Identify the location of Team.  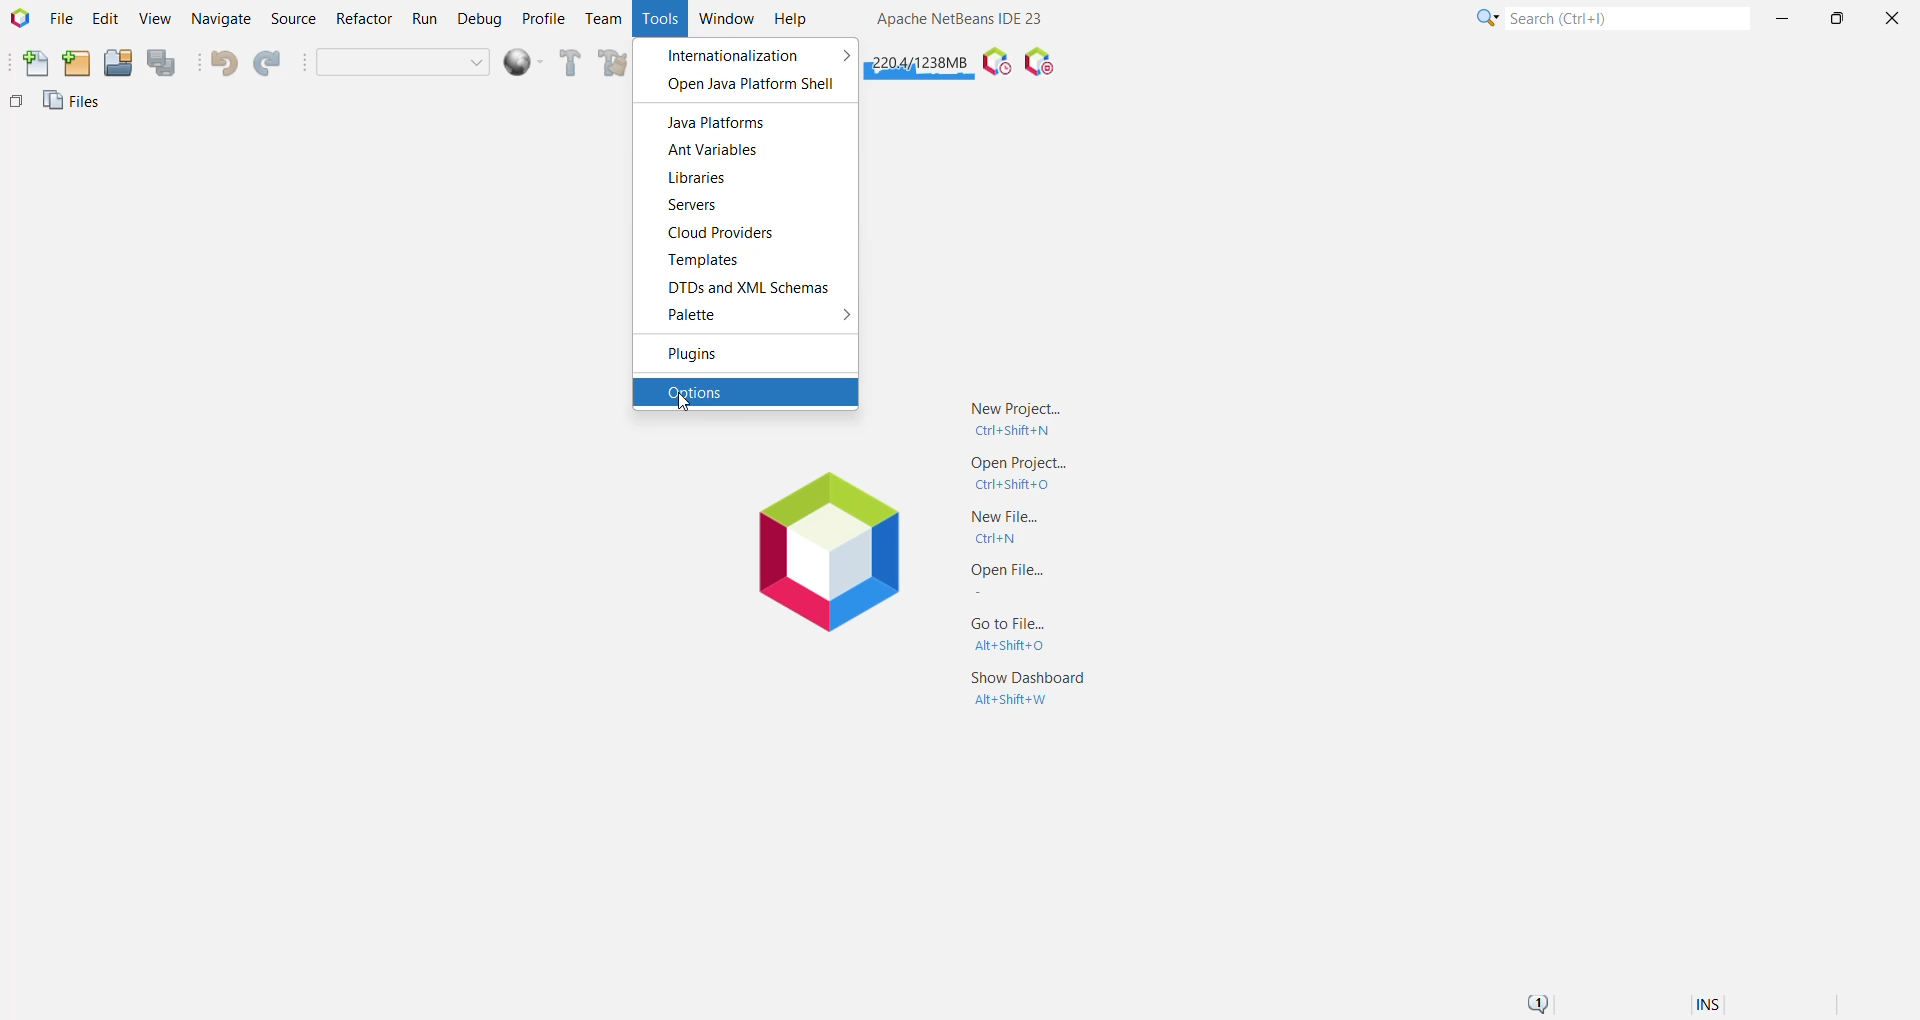
(602, 19).